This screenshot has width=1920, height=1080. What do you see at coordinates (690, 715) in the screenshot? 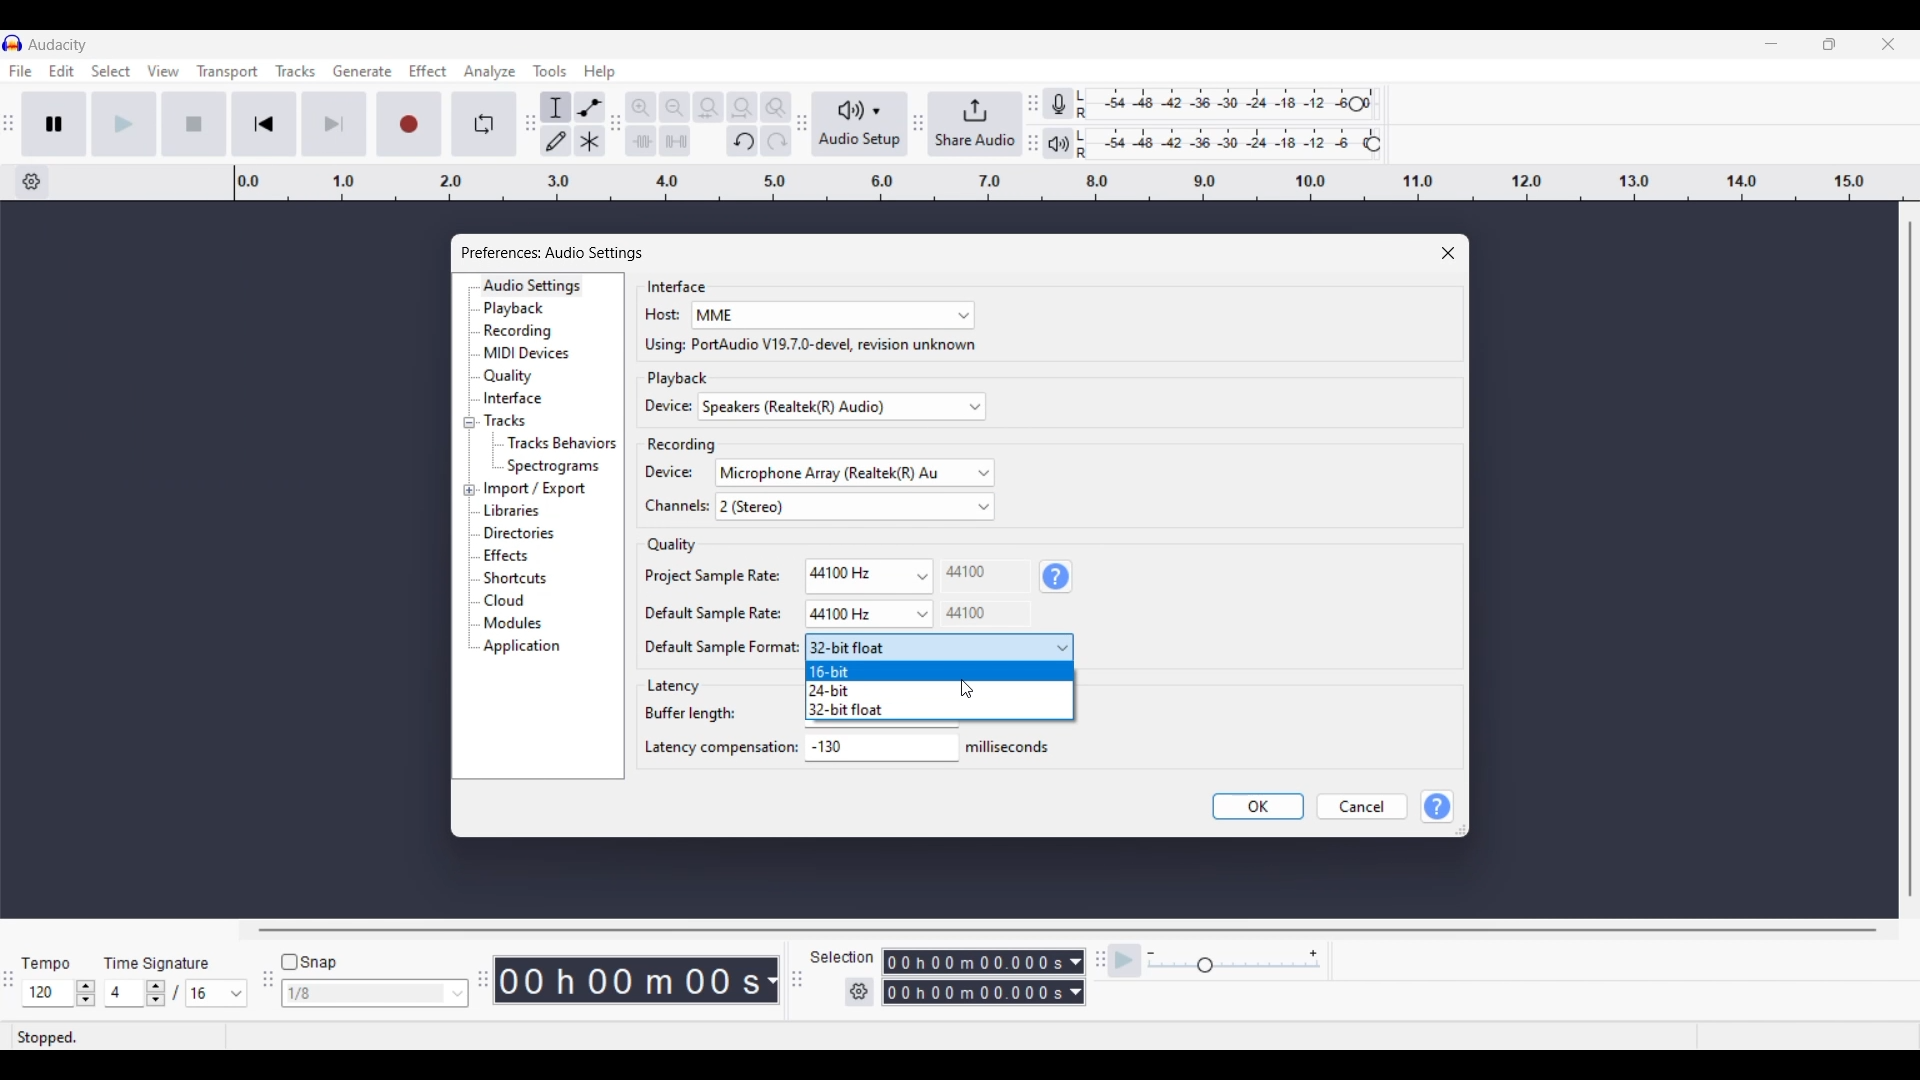
I see `Buffer length:` at bounding box center [690, 715].